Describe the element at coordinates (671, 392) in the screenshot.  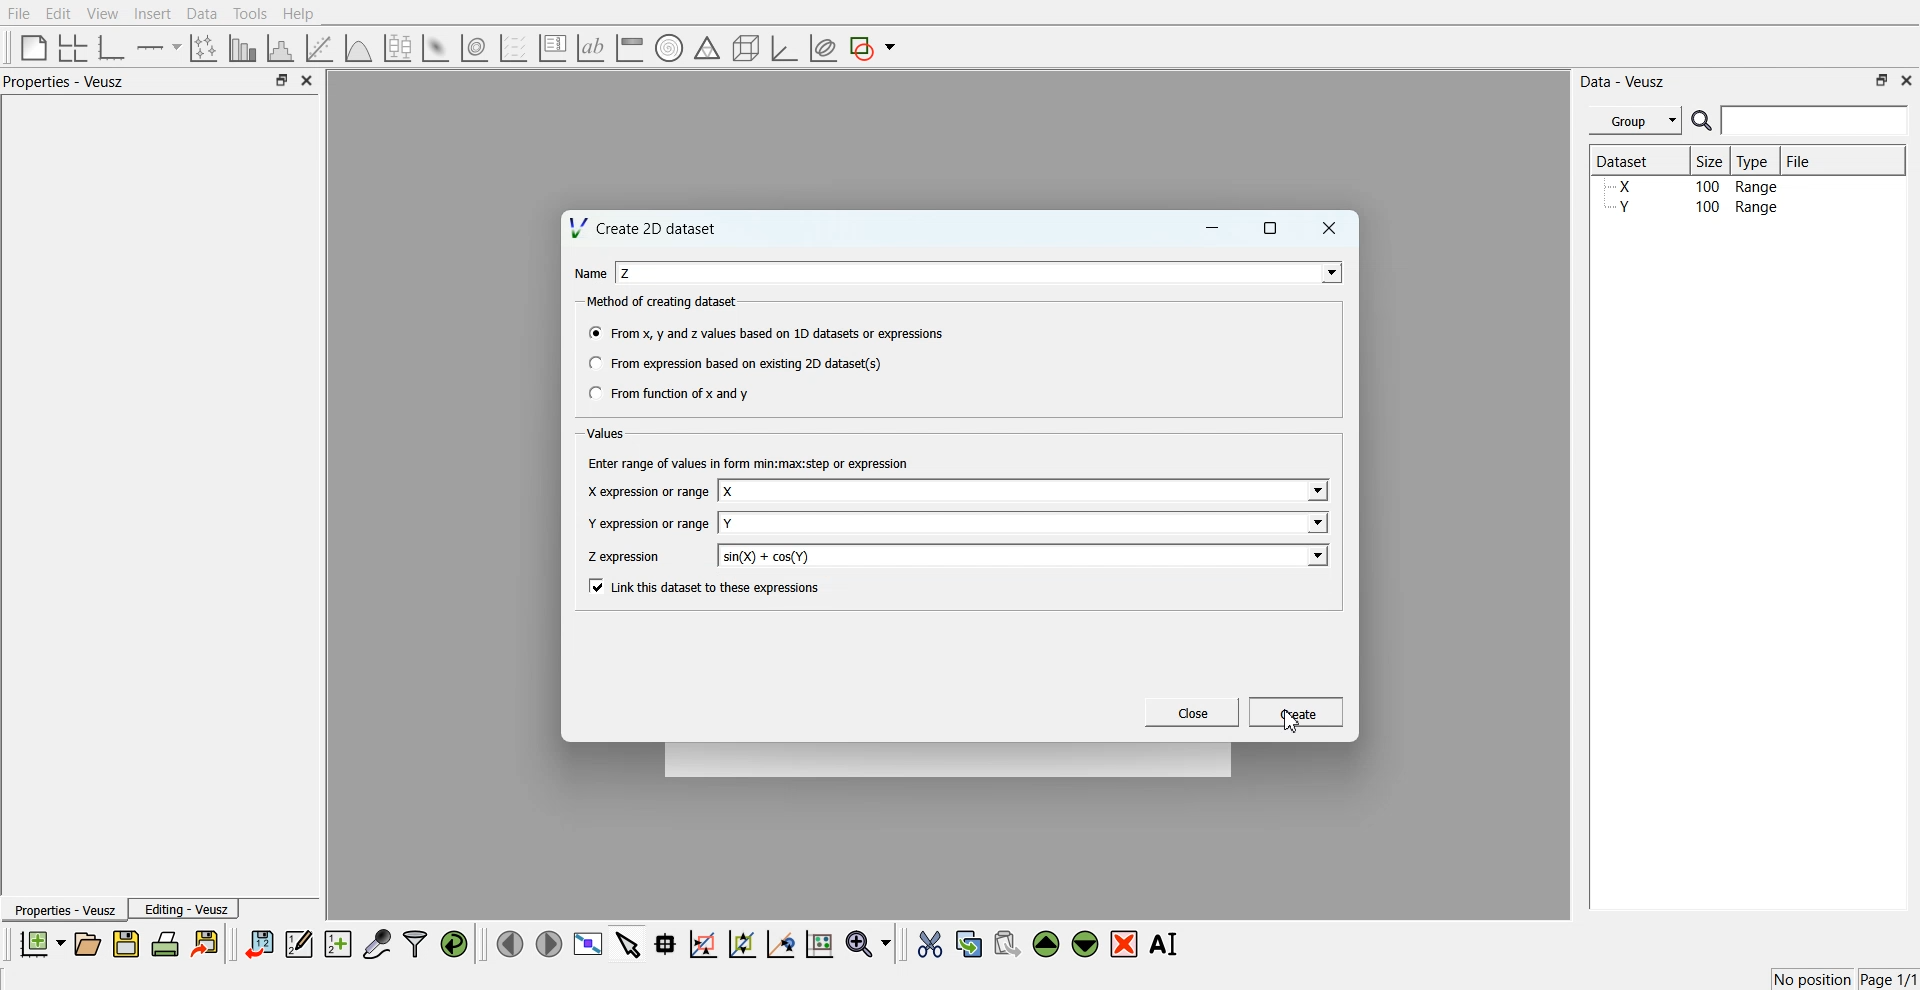
I see `From function of x and y` at that location.